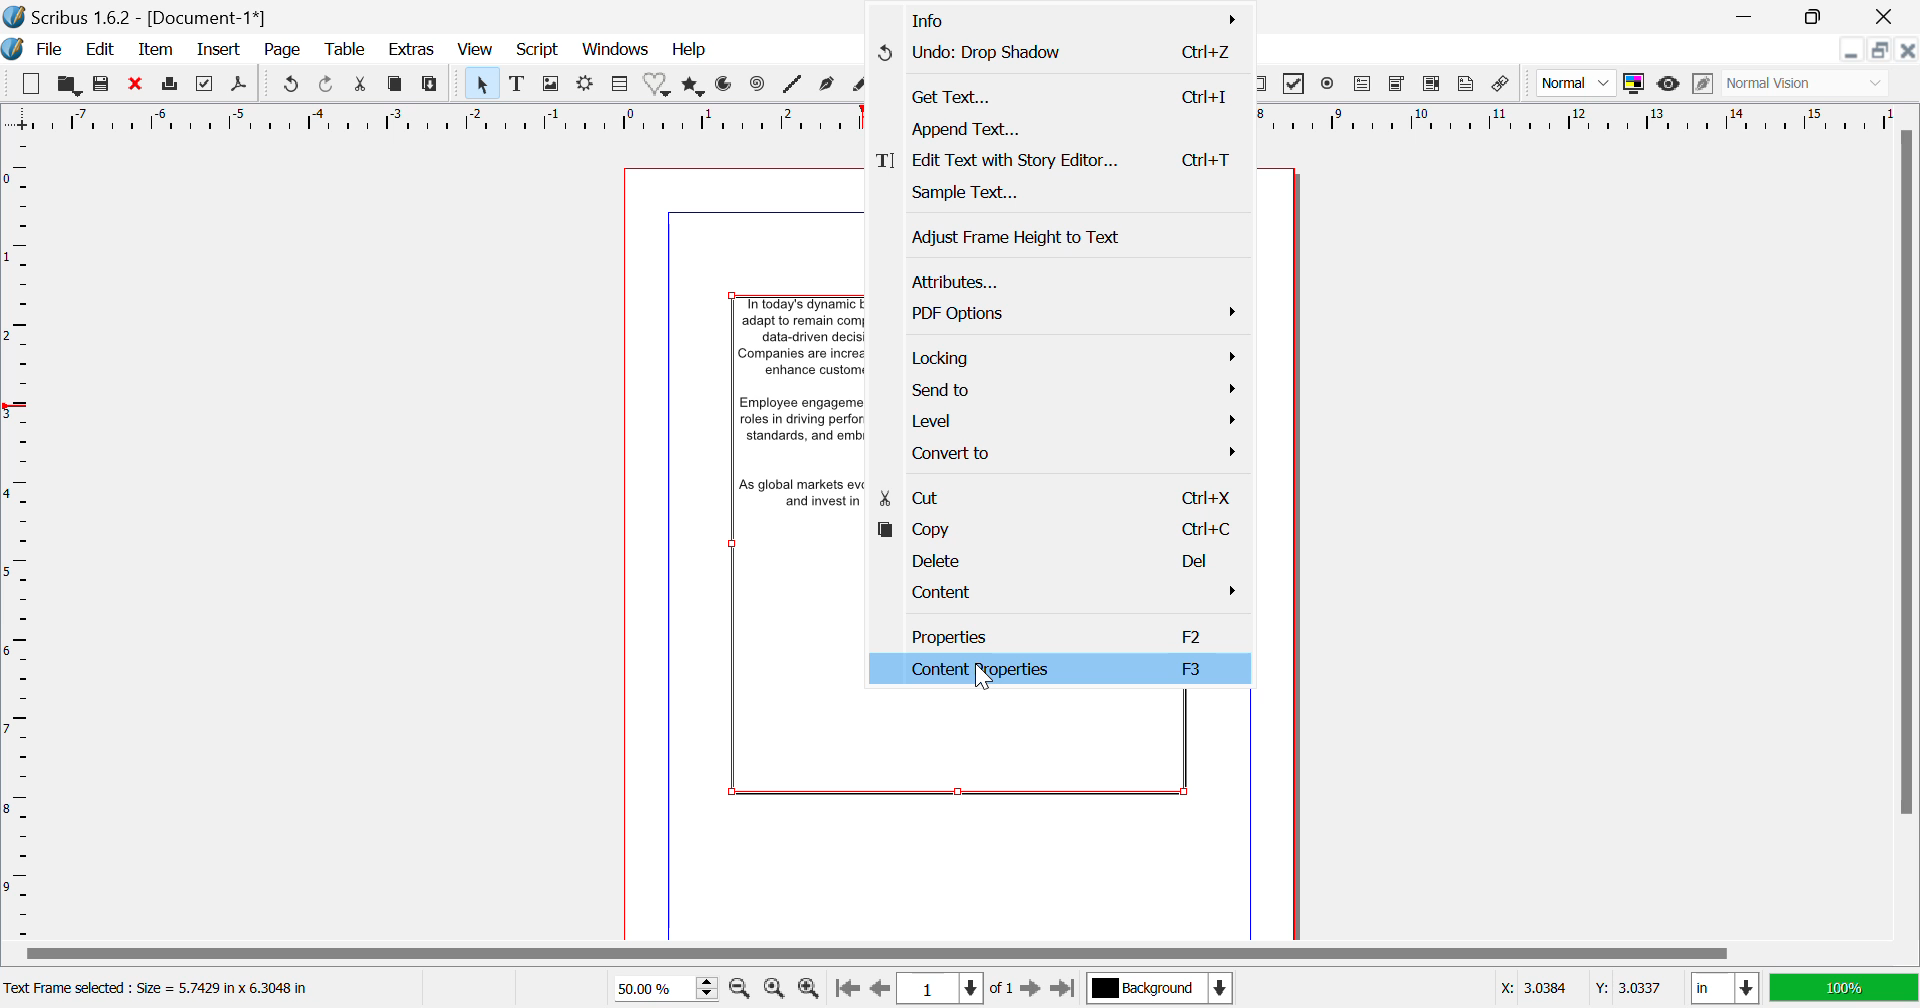 The image size is (1920, 1008). I want to click on Edit in preview mode, so click(1700, 84).